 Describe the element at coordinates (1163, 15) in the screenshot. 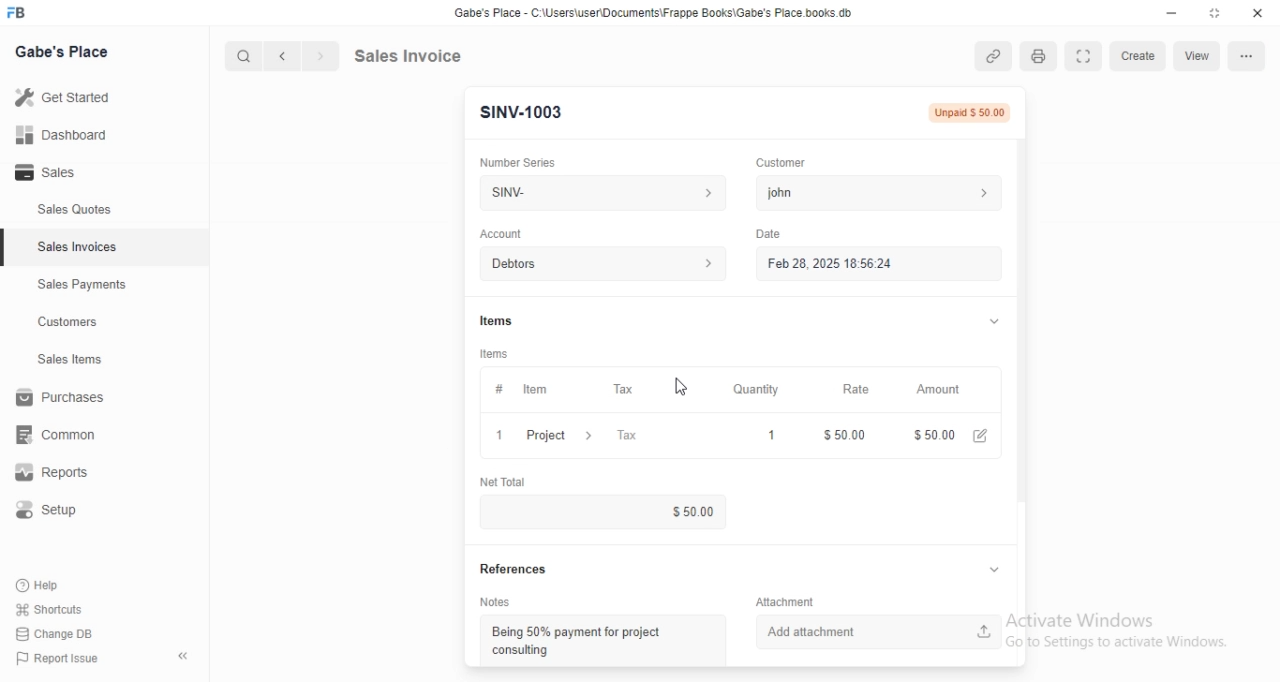

I see `minimize` at that location.